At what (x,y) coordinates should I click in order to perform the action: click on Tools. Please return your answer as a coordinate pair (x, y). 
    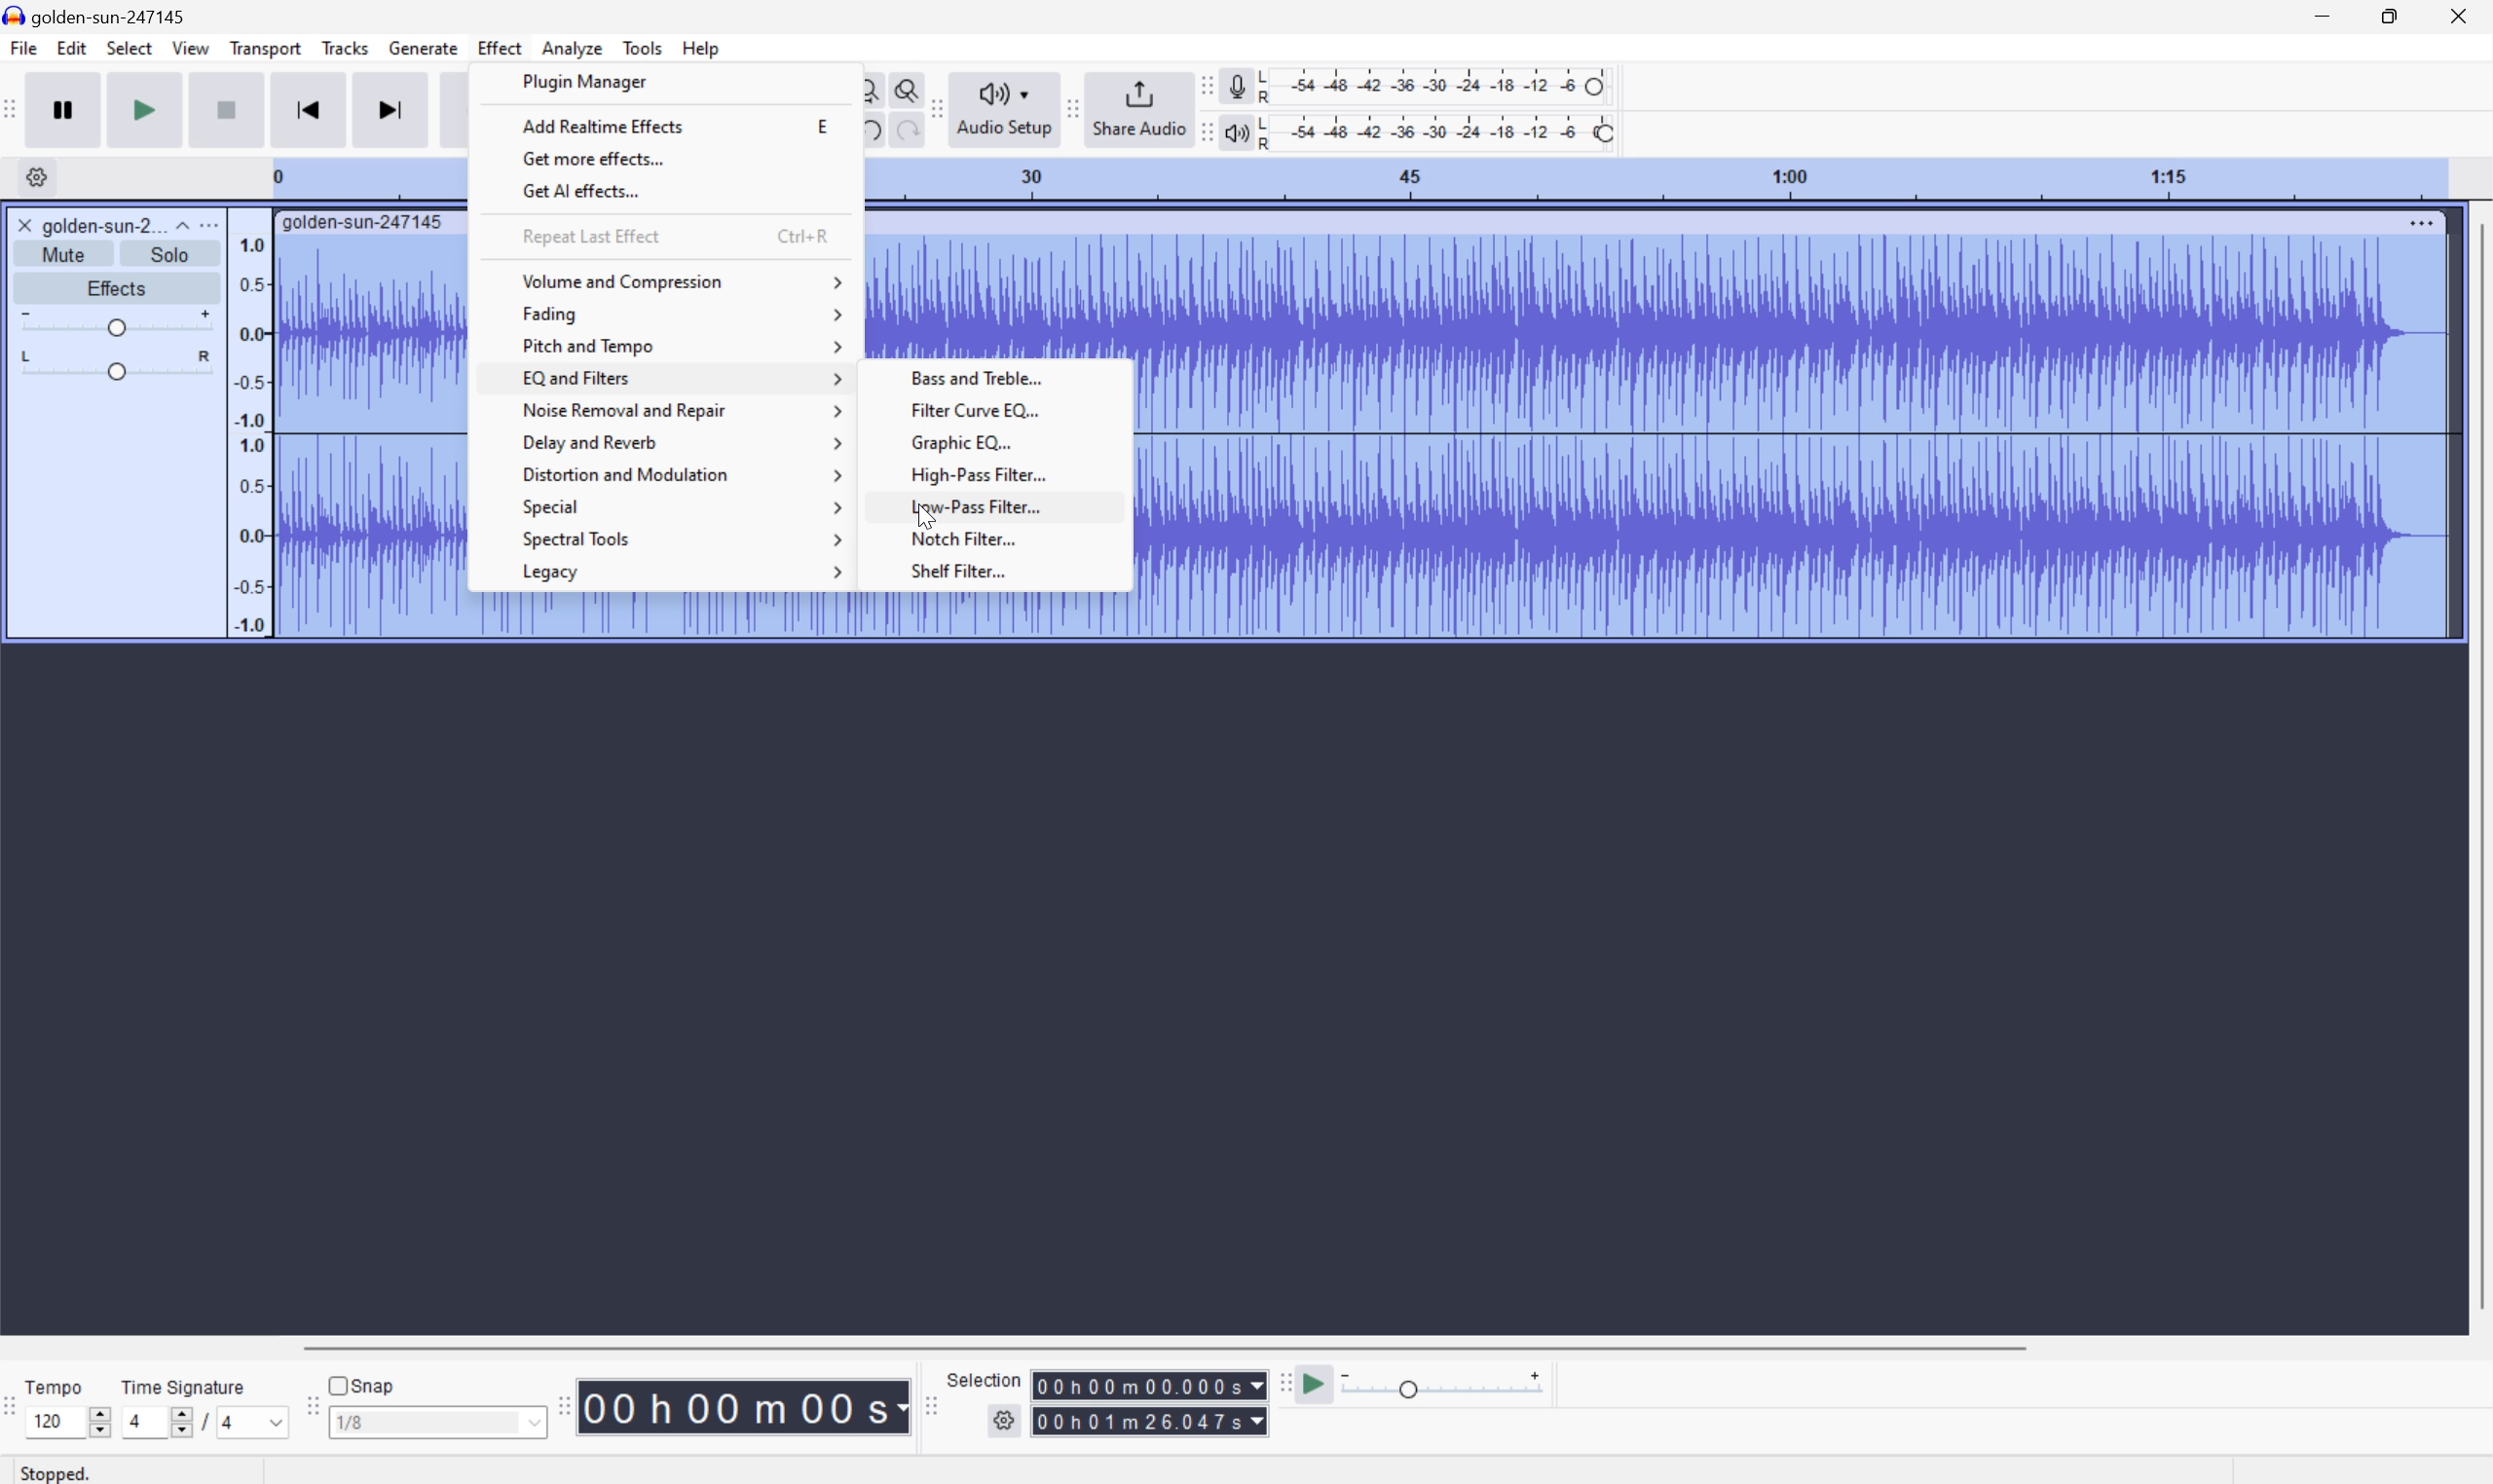
    Looking at the image, I should click on (642, 47).